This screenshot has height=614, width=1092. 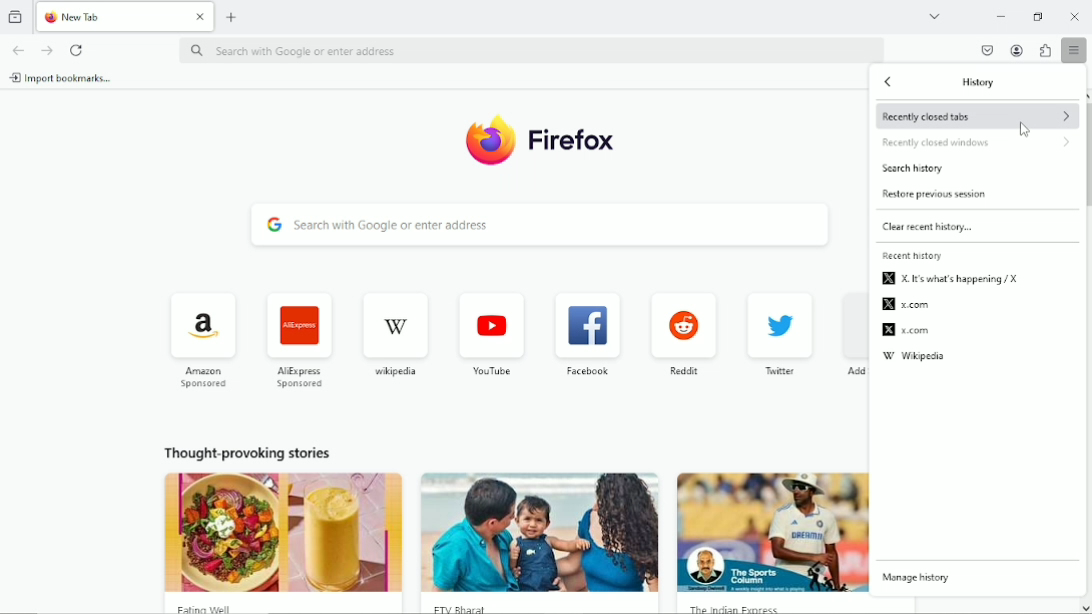 I want to click on view recent browsing, so click(x=16, y=16).